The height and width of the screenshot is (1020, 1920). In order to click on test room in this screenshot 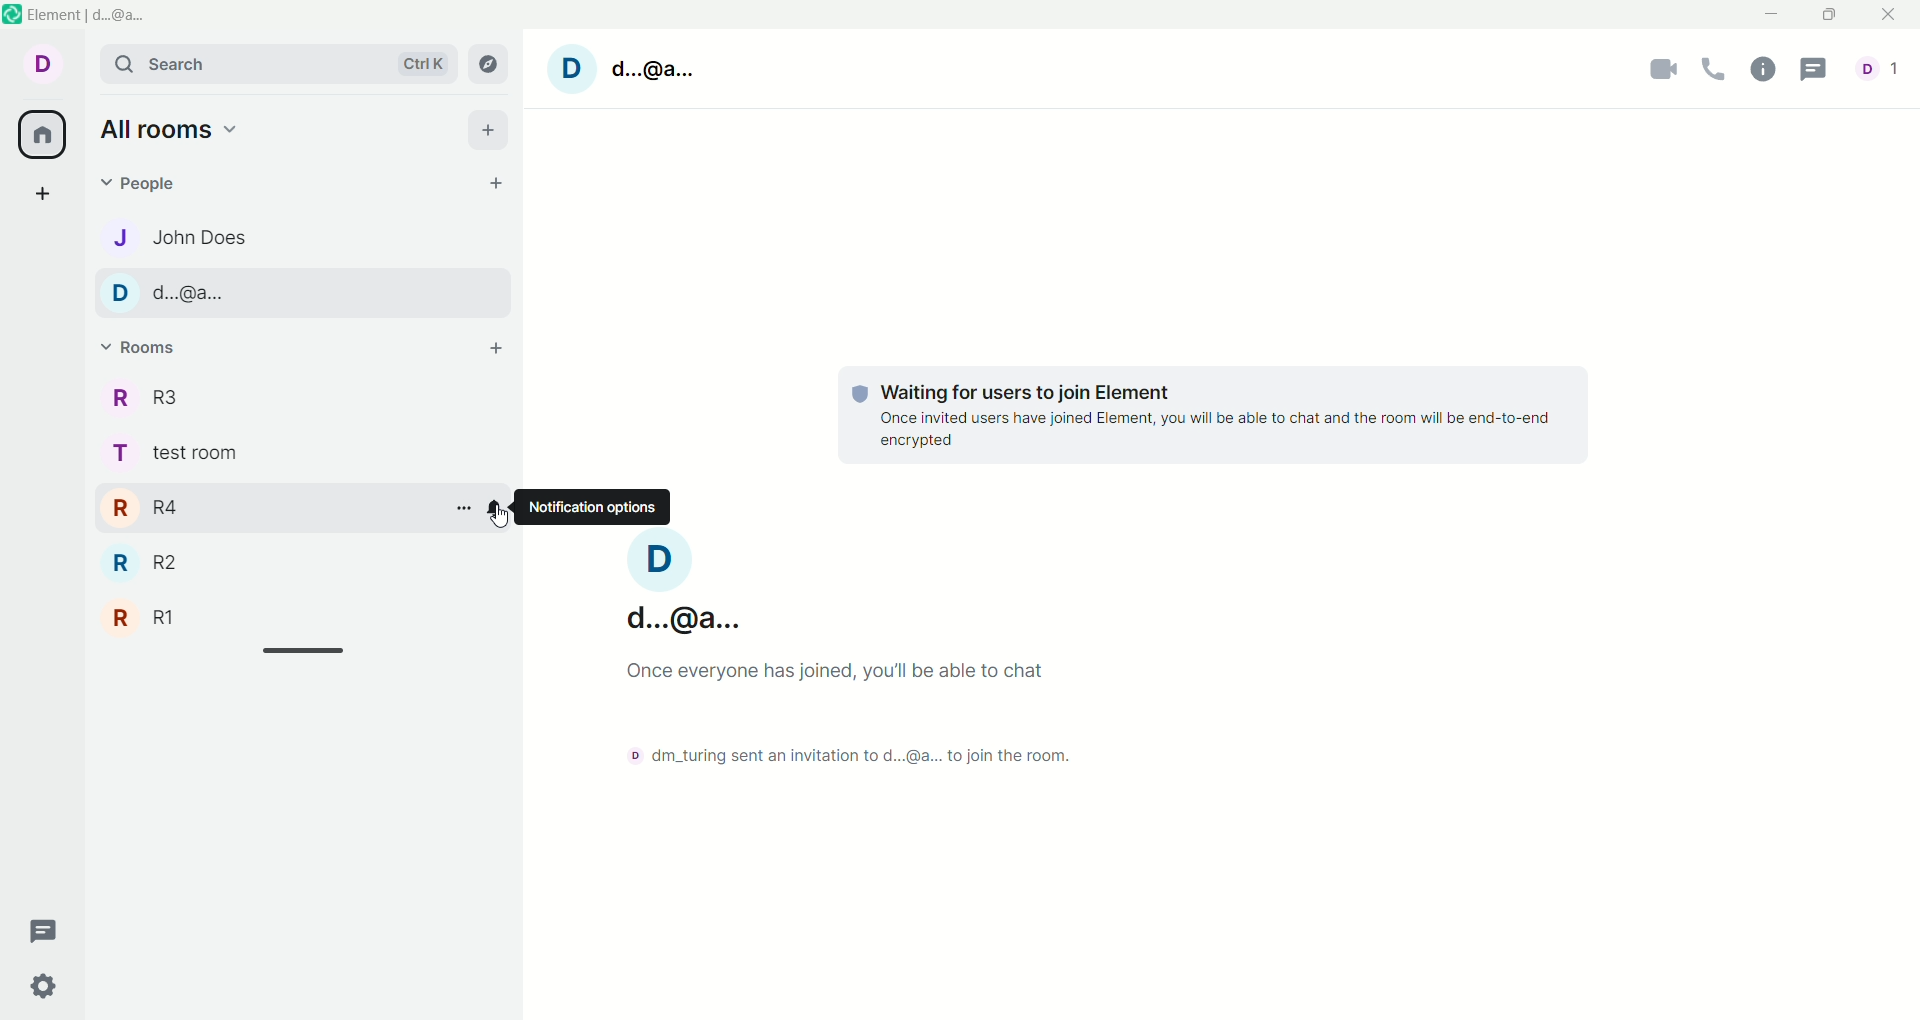, I will do `click(302, 452)`.